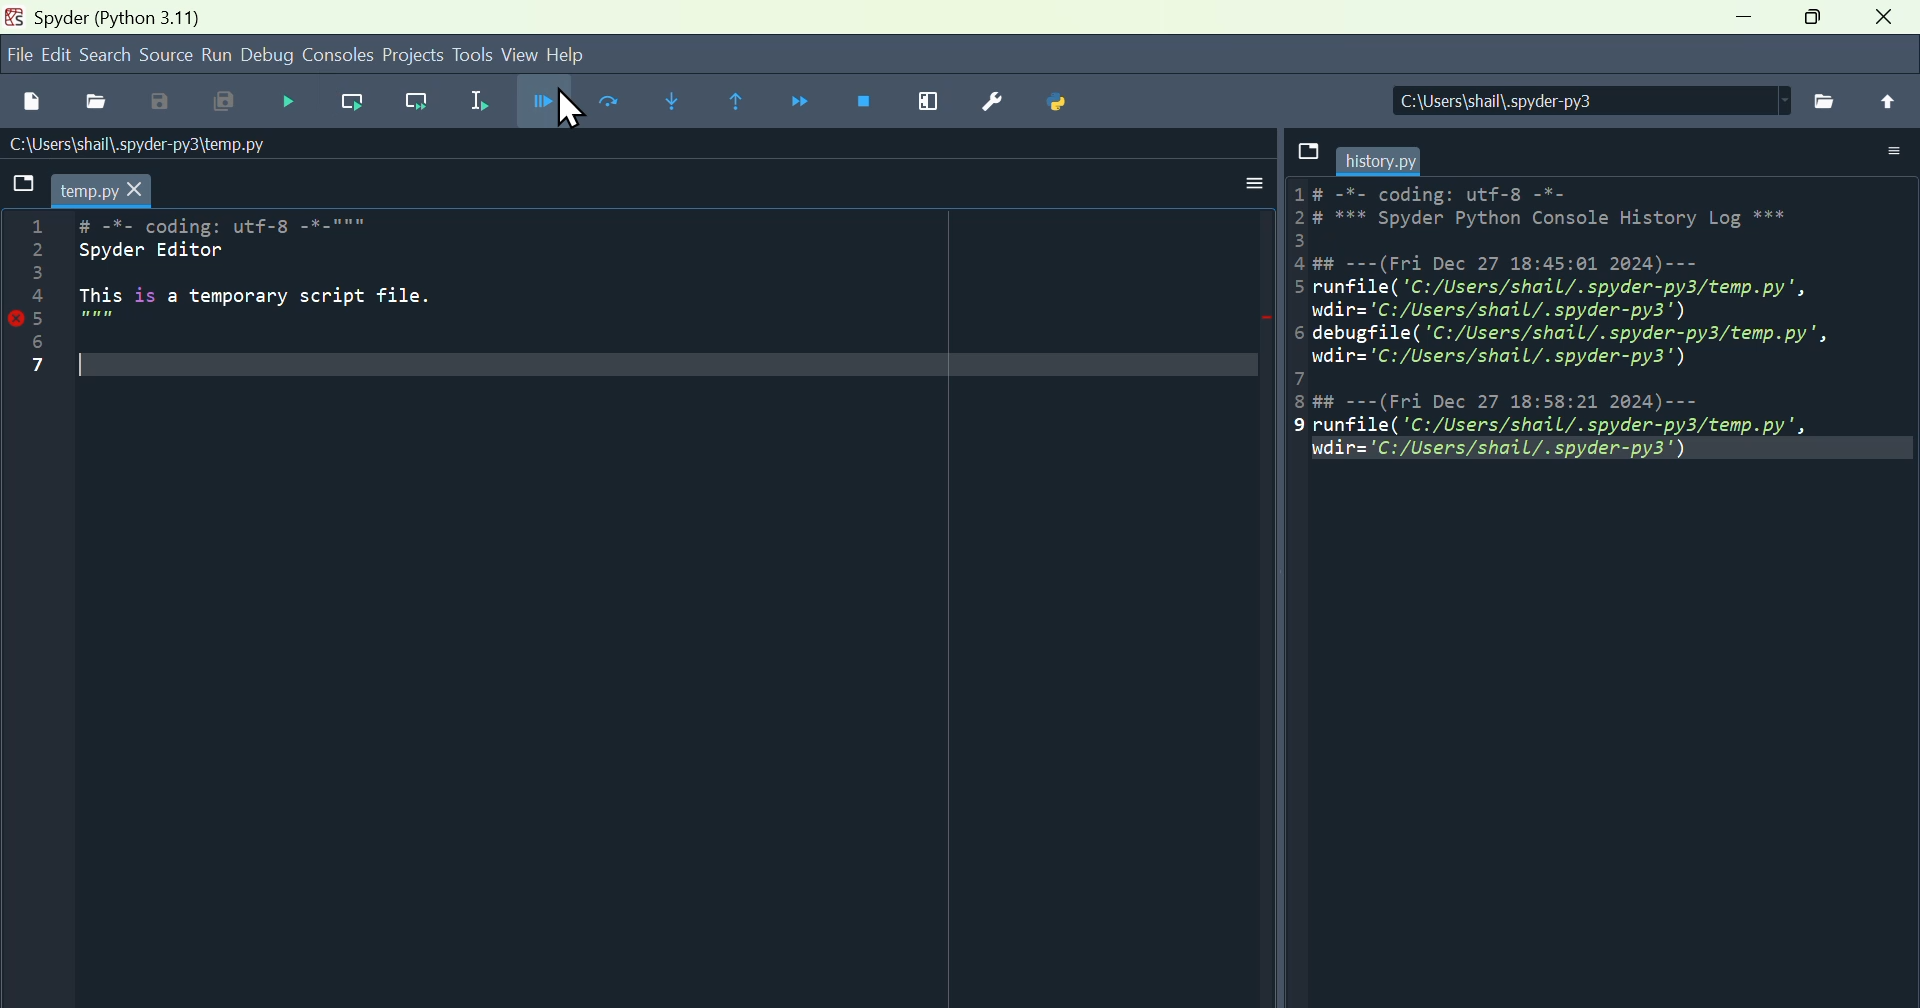  I want to click on Debug, so click(268, 58).